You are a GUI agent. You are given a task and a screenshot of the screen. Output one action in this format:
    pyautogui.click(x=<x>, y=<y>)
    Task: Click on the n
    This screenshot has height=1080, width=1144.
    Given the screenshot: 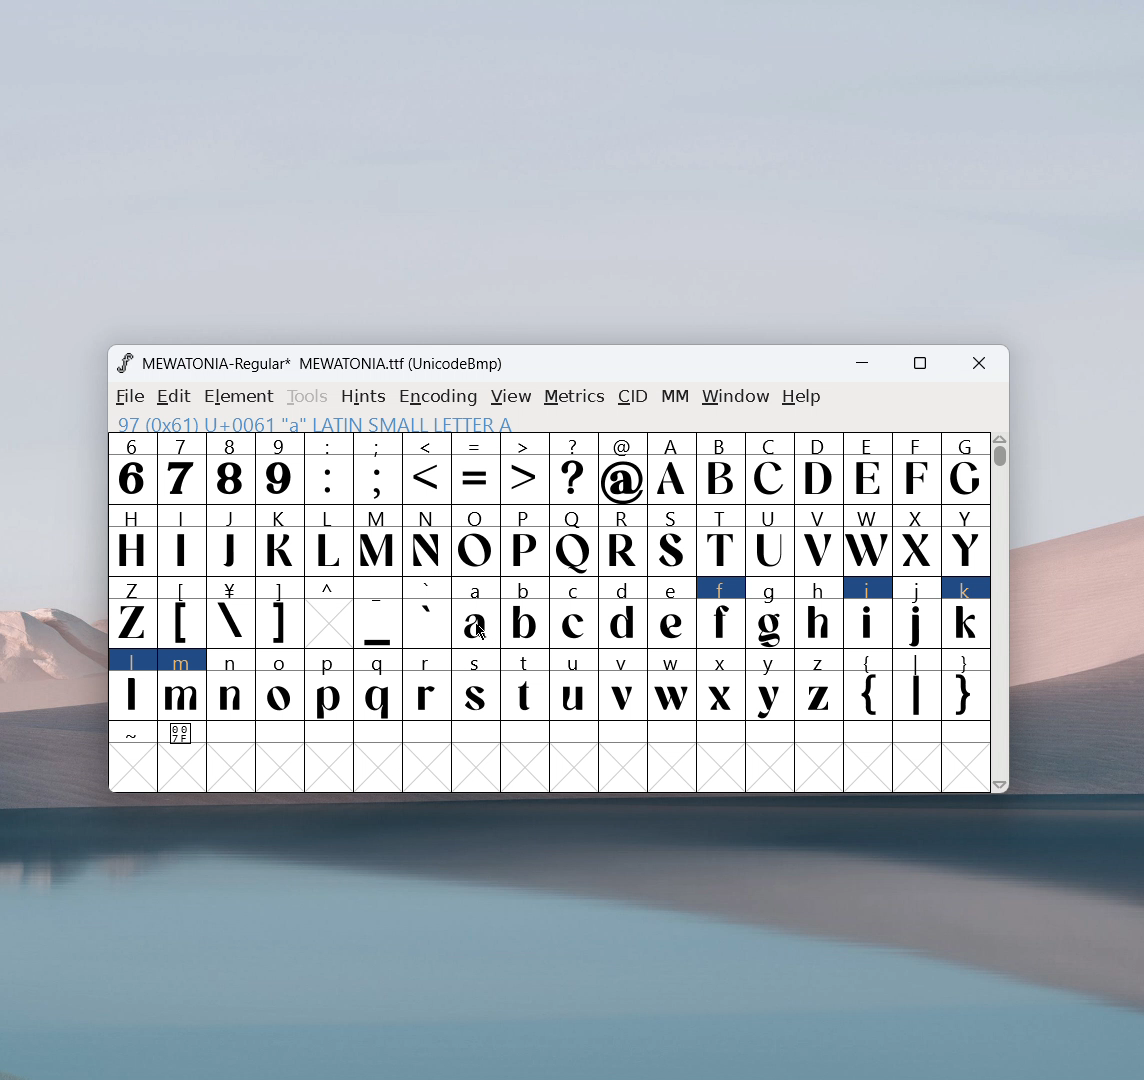 What is the action you would take?
    pyautogui.click(x=231, y=687)
    